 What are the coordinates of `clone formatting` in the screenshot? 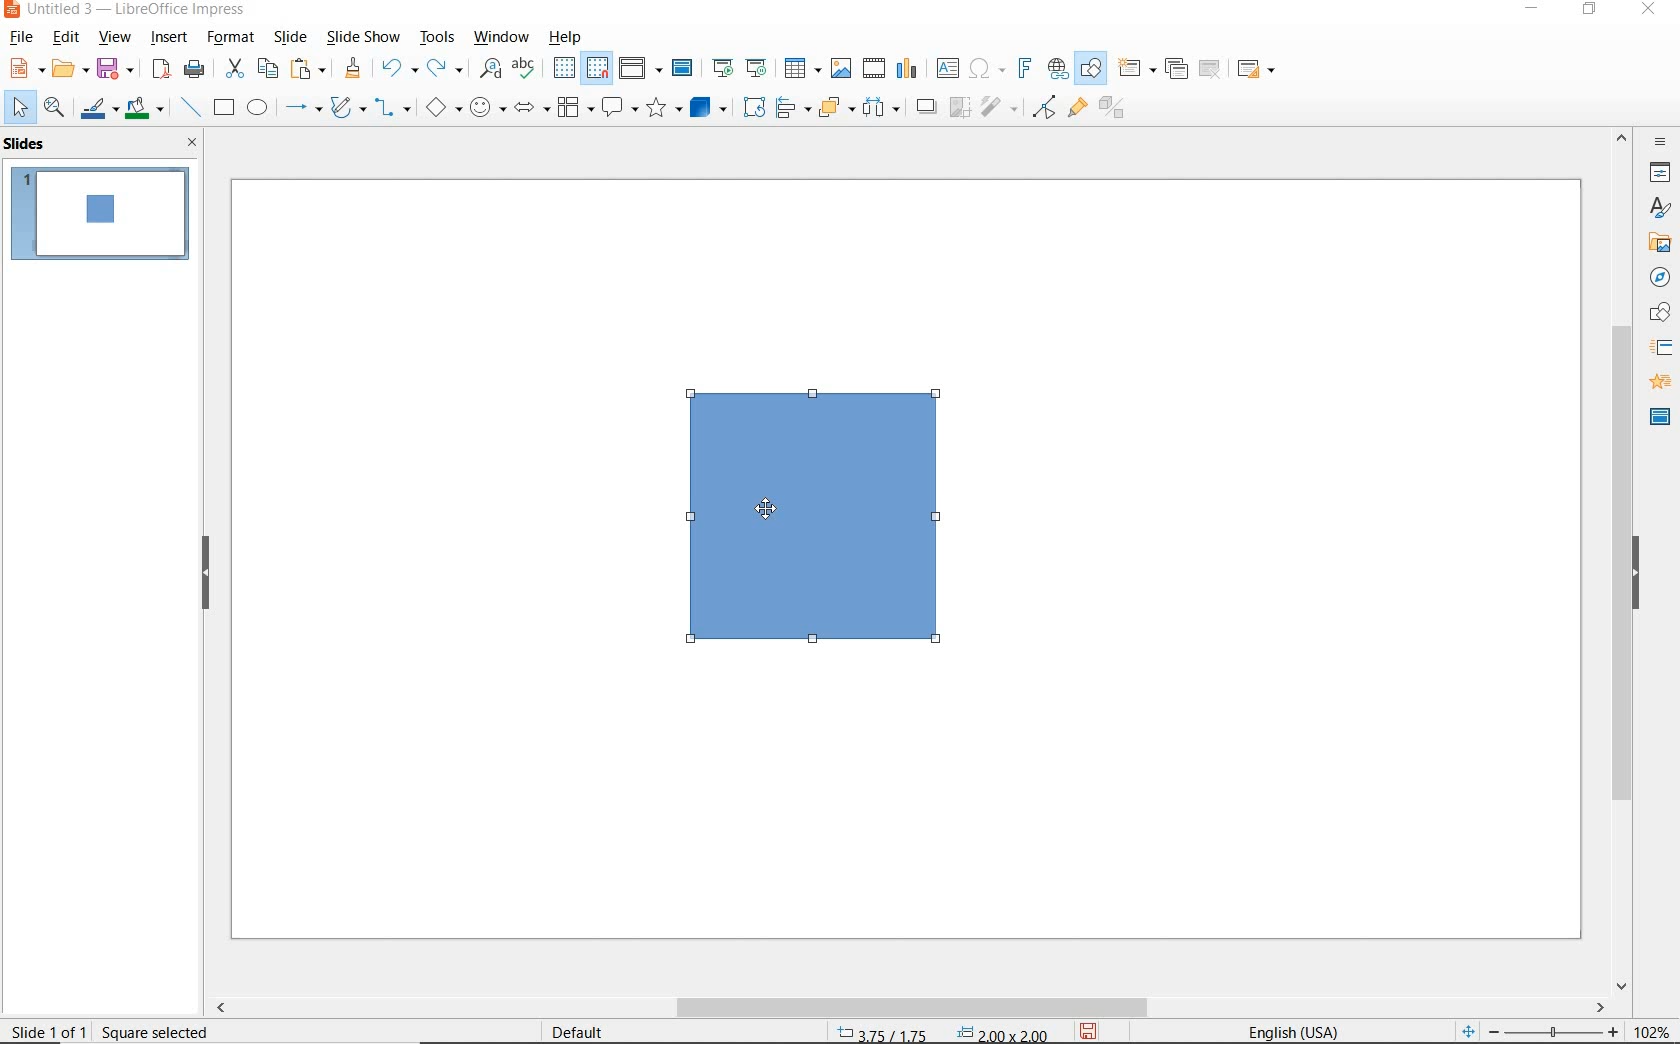 It's located at (352, 69).